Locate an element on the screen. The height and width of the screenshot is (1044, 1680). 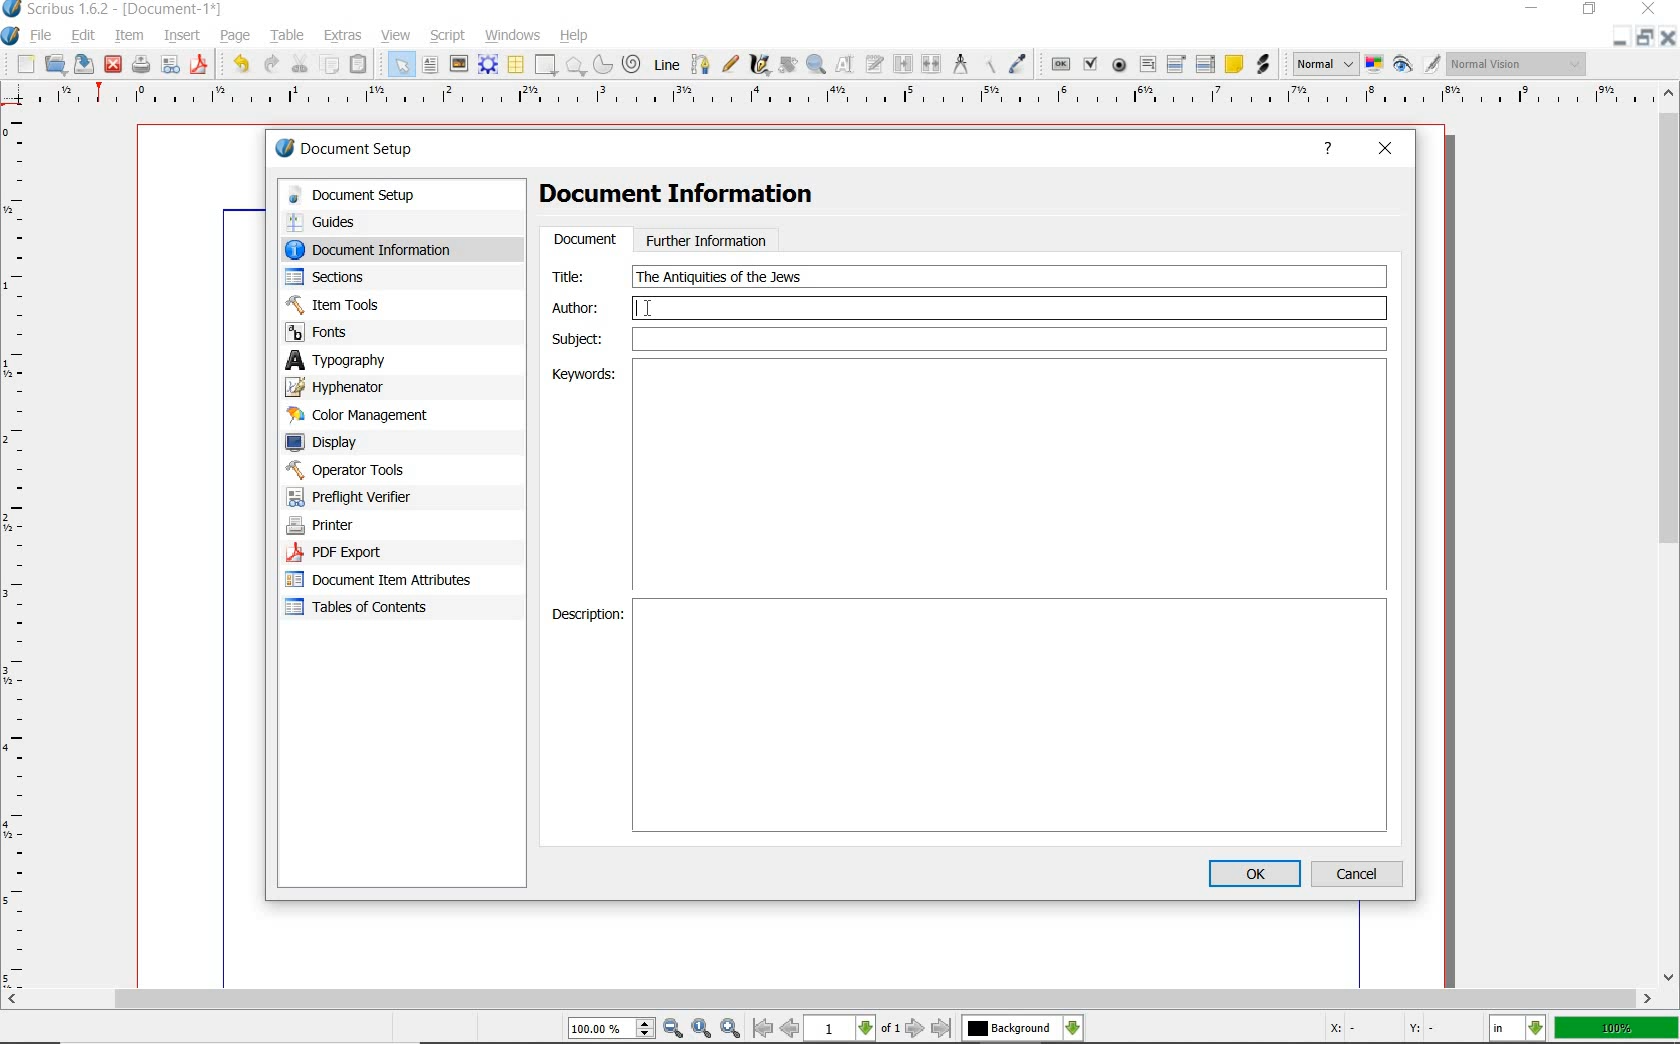
arc is located at coordinates (603, 64).